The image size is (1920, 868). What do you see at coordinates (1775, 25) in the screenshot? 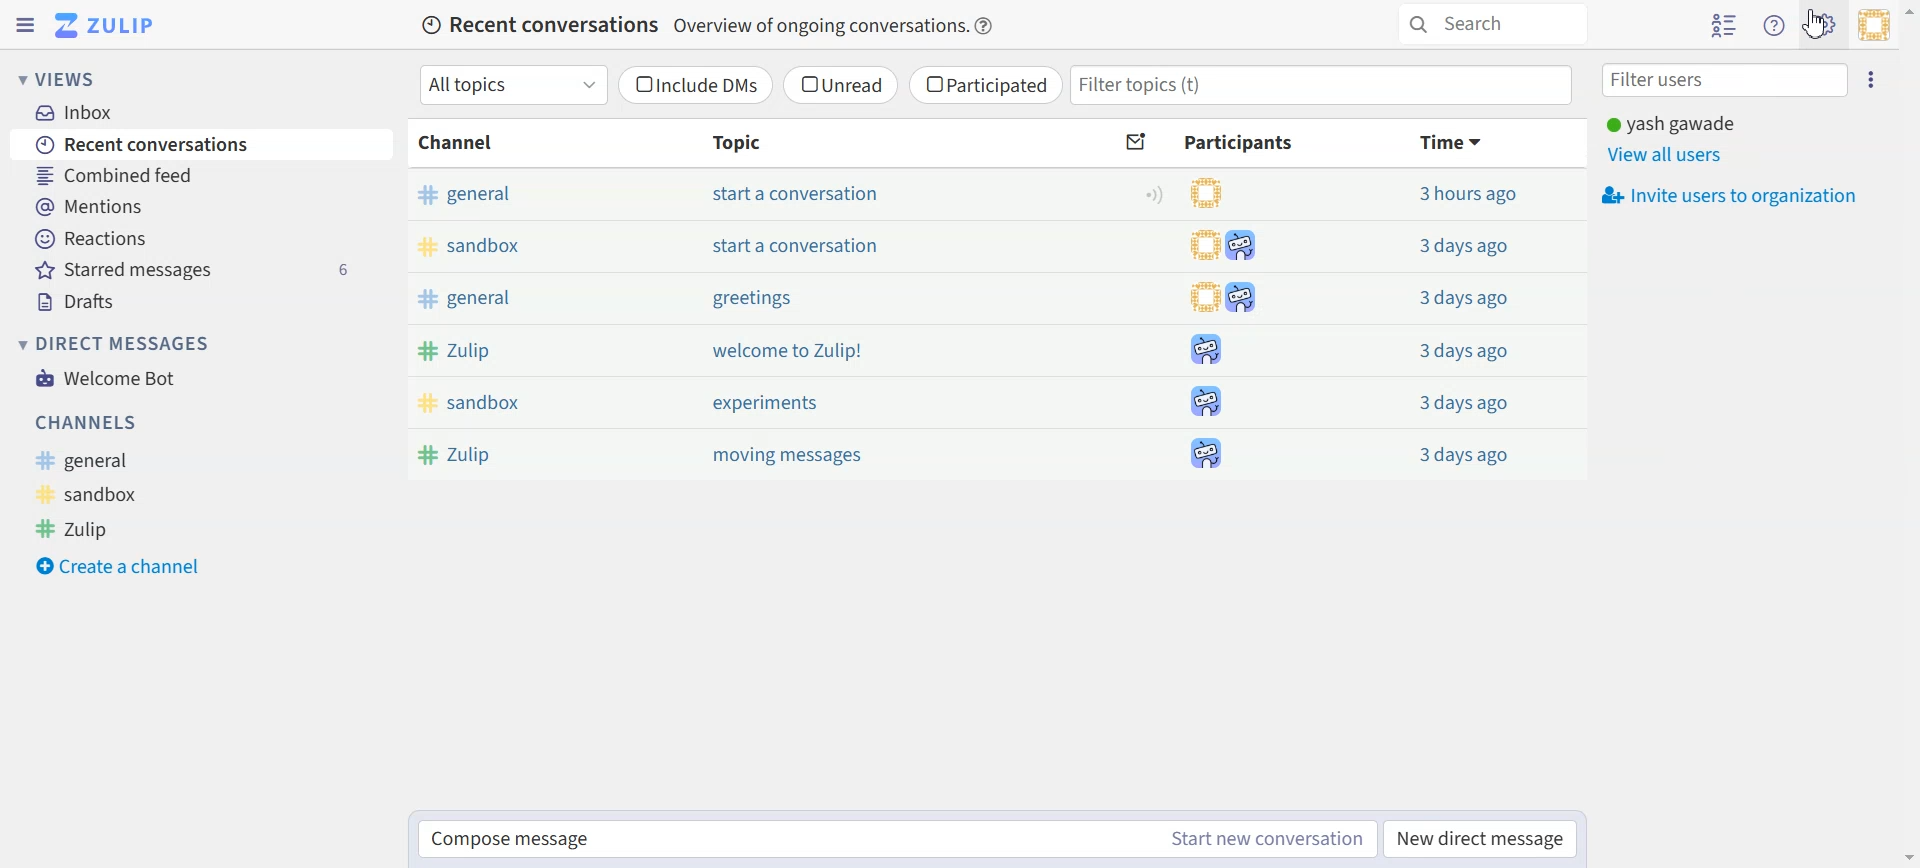
I see `Help menu` at bounding box center [1775, 25].